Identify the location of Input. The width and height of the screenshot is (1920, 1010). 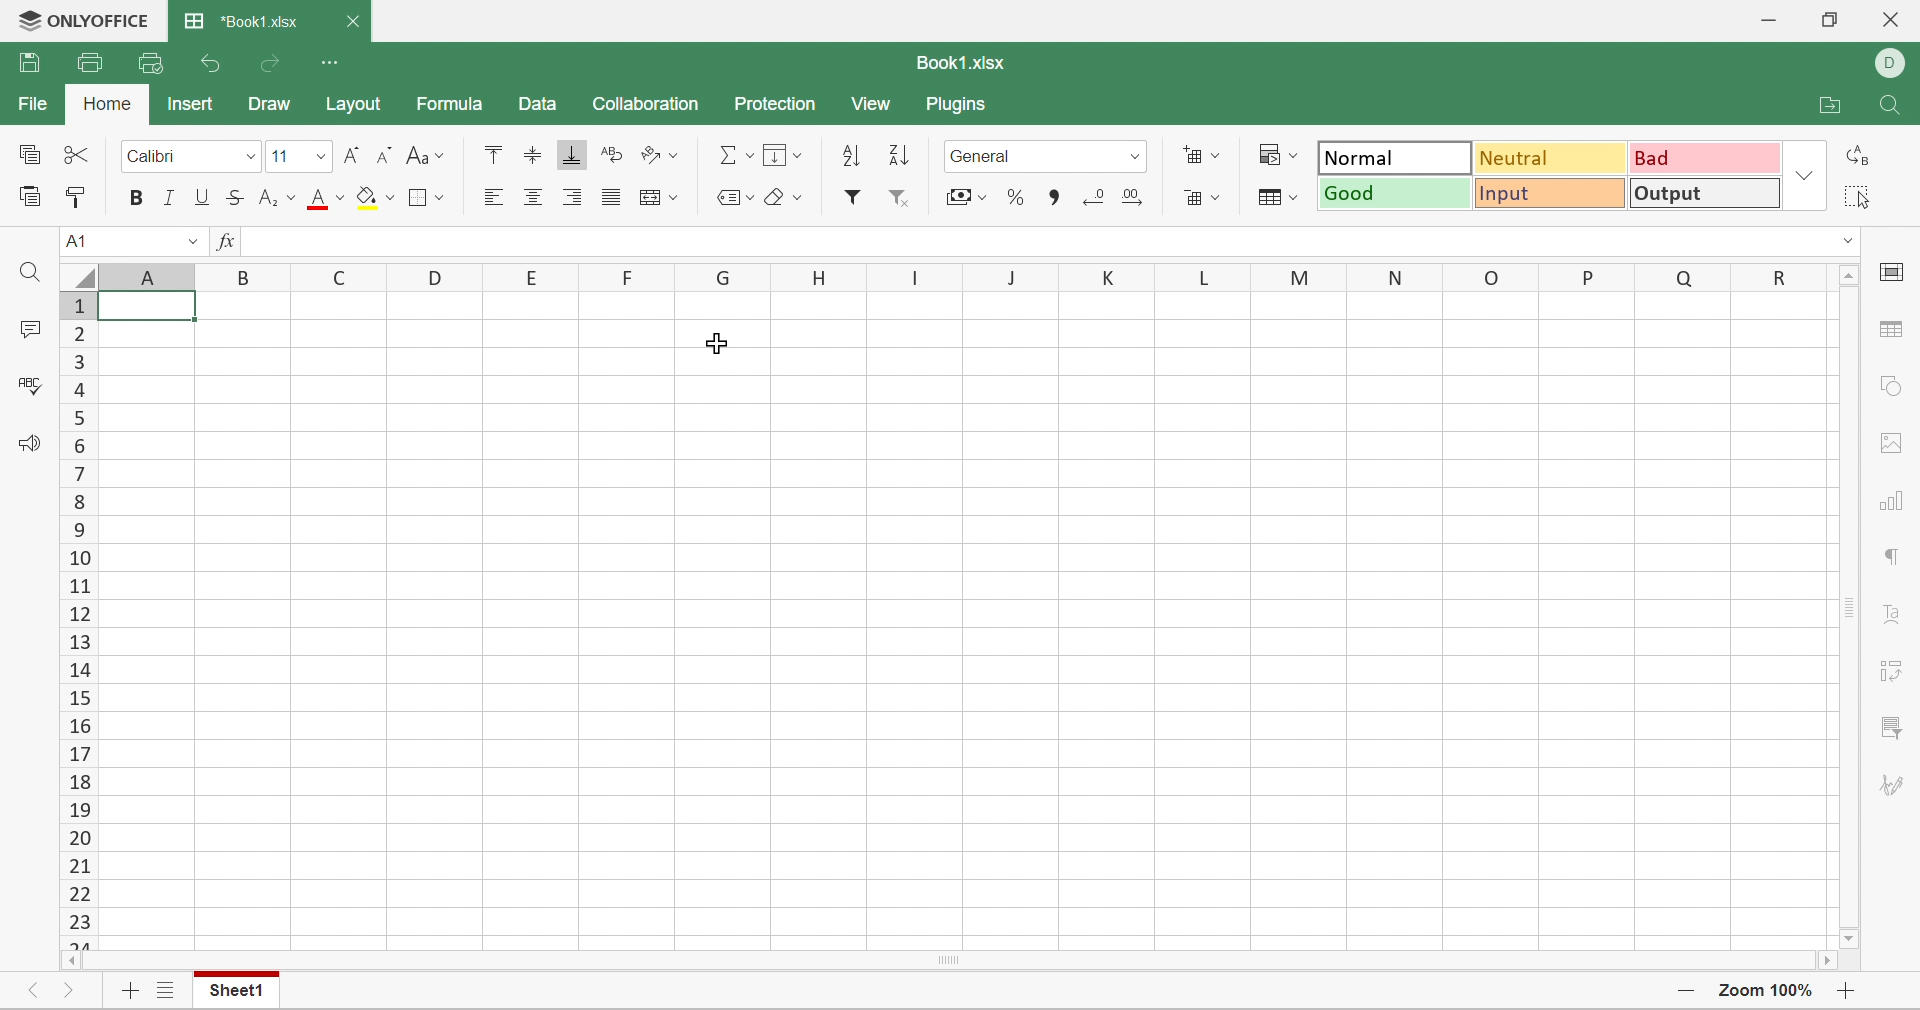
(1551, 192).